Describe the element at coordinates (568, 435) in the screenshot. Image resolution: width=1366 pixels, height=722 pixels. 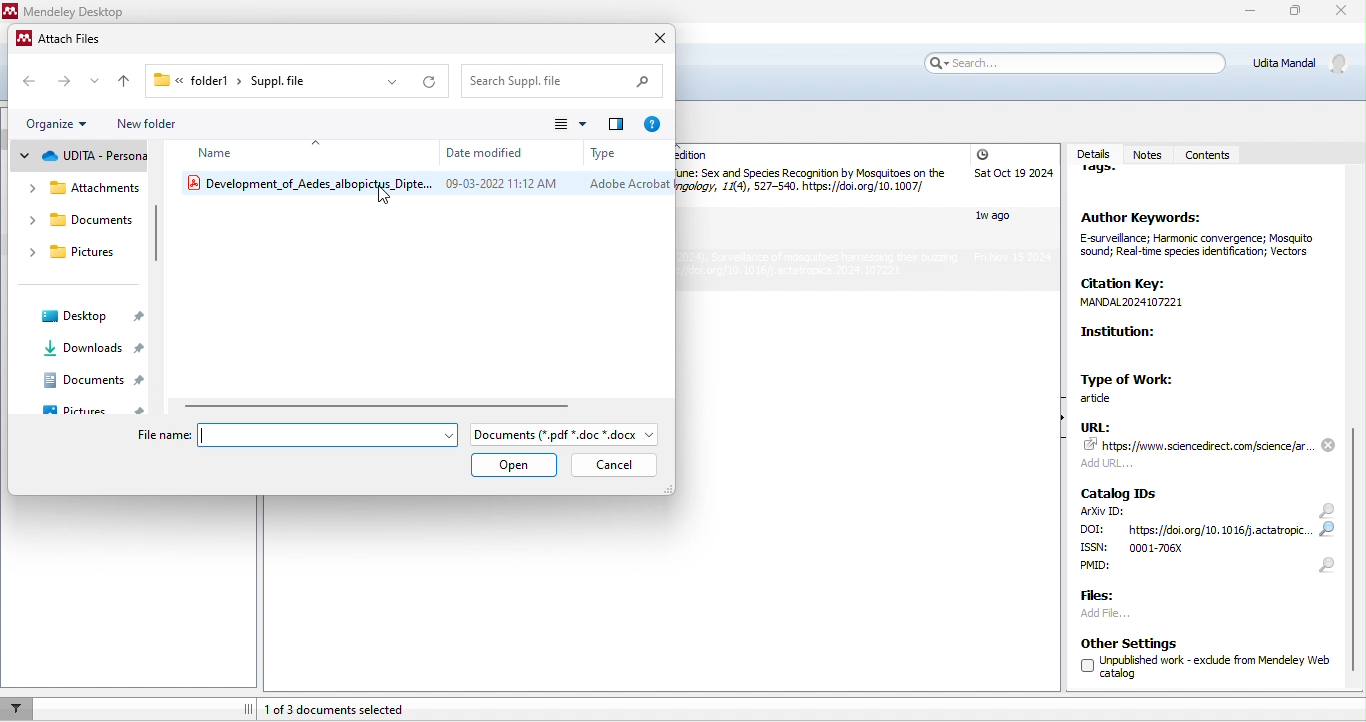
I see `file type` at that location.